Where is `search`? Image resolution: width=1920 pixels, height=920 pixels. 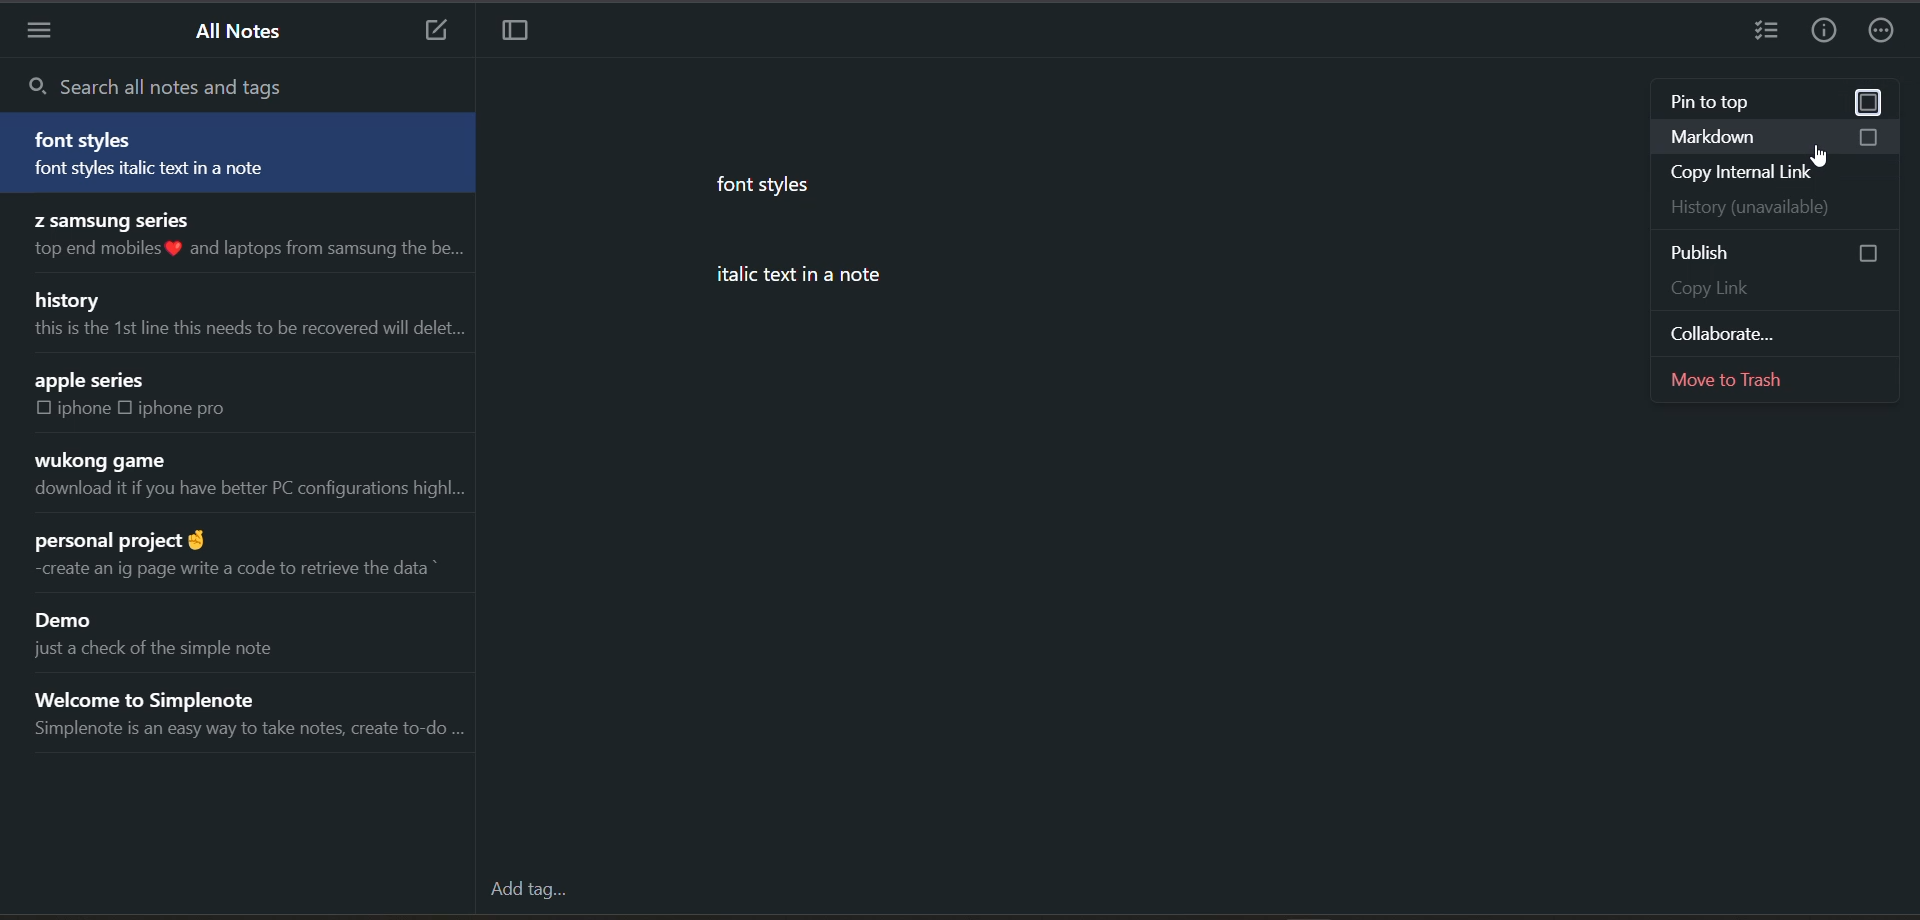 search is located at coordinates (186, 83).